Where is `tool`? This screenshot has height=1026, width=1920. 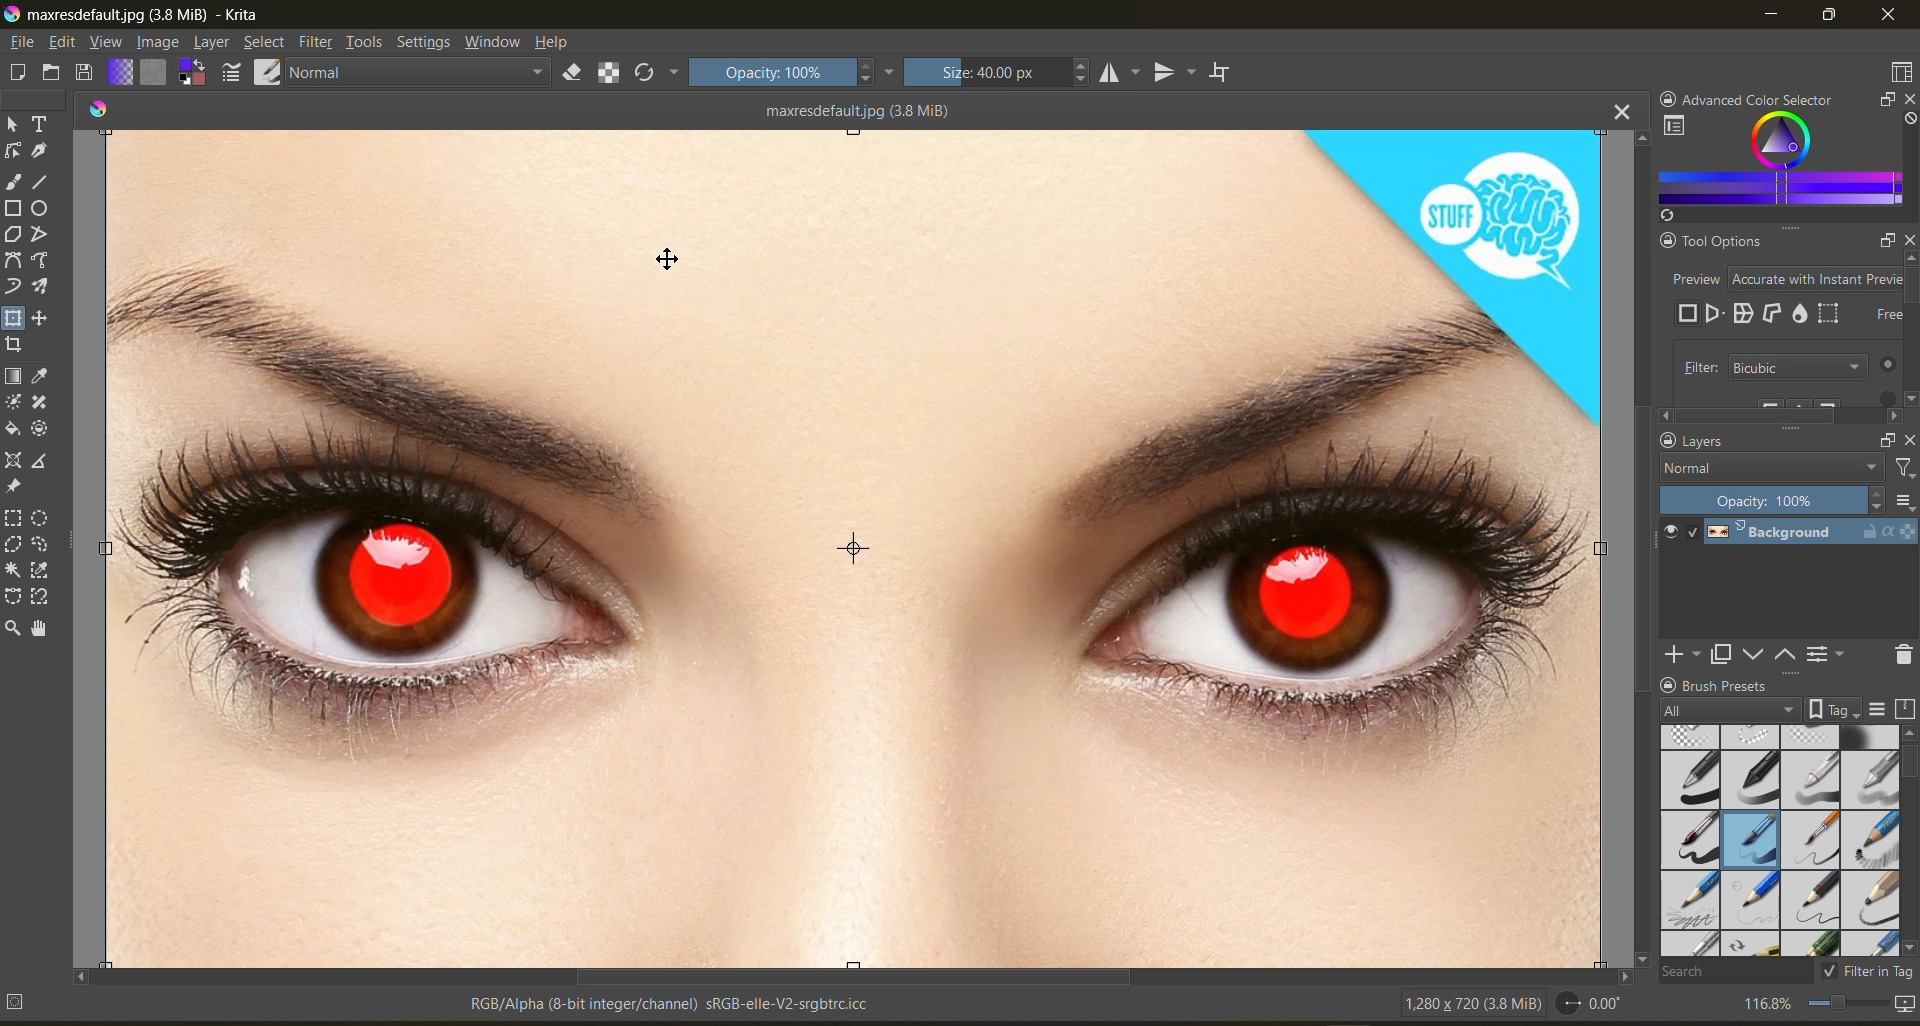
tool is located at coordinates (42, 182).